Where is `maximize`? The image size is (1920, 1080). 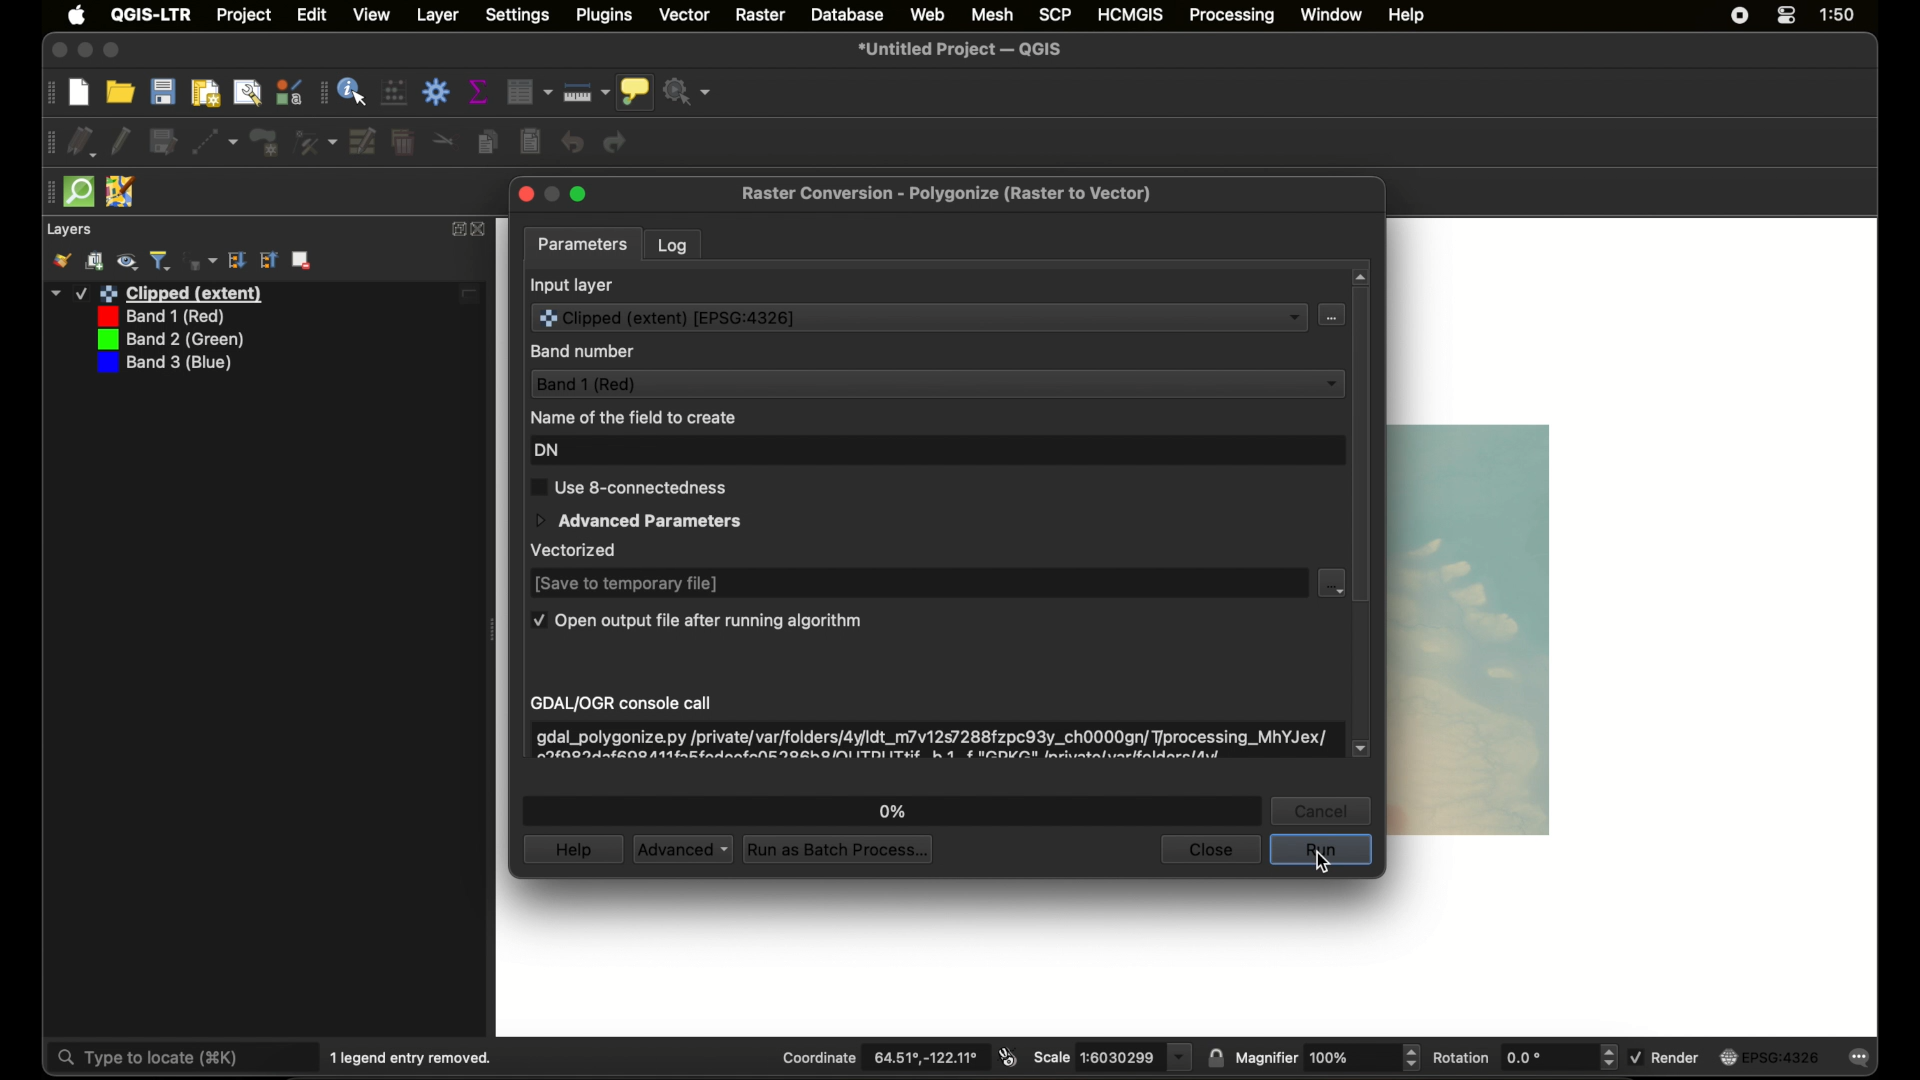
maximize is located at coordinates (578, 195).